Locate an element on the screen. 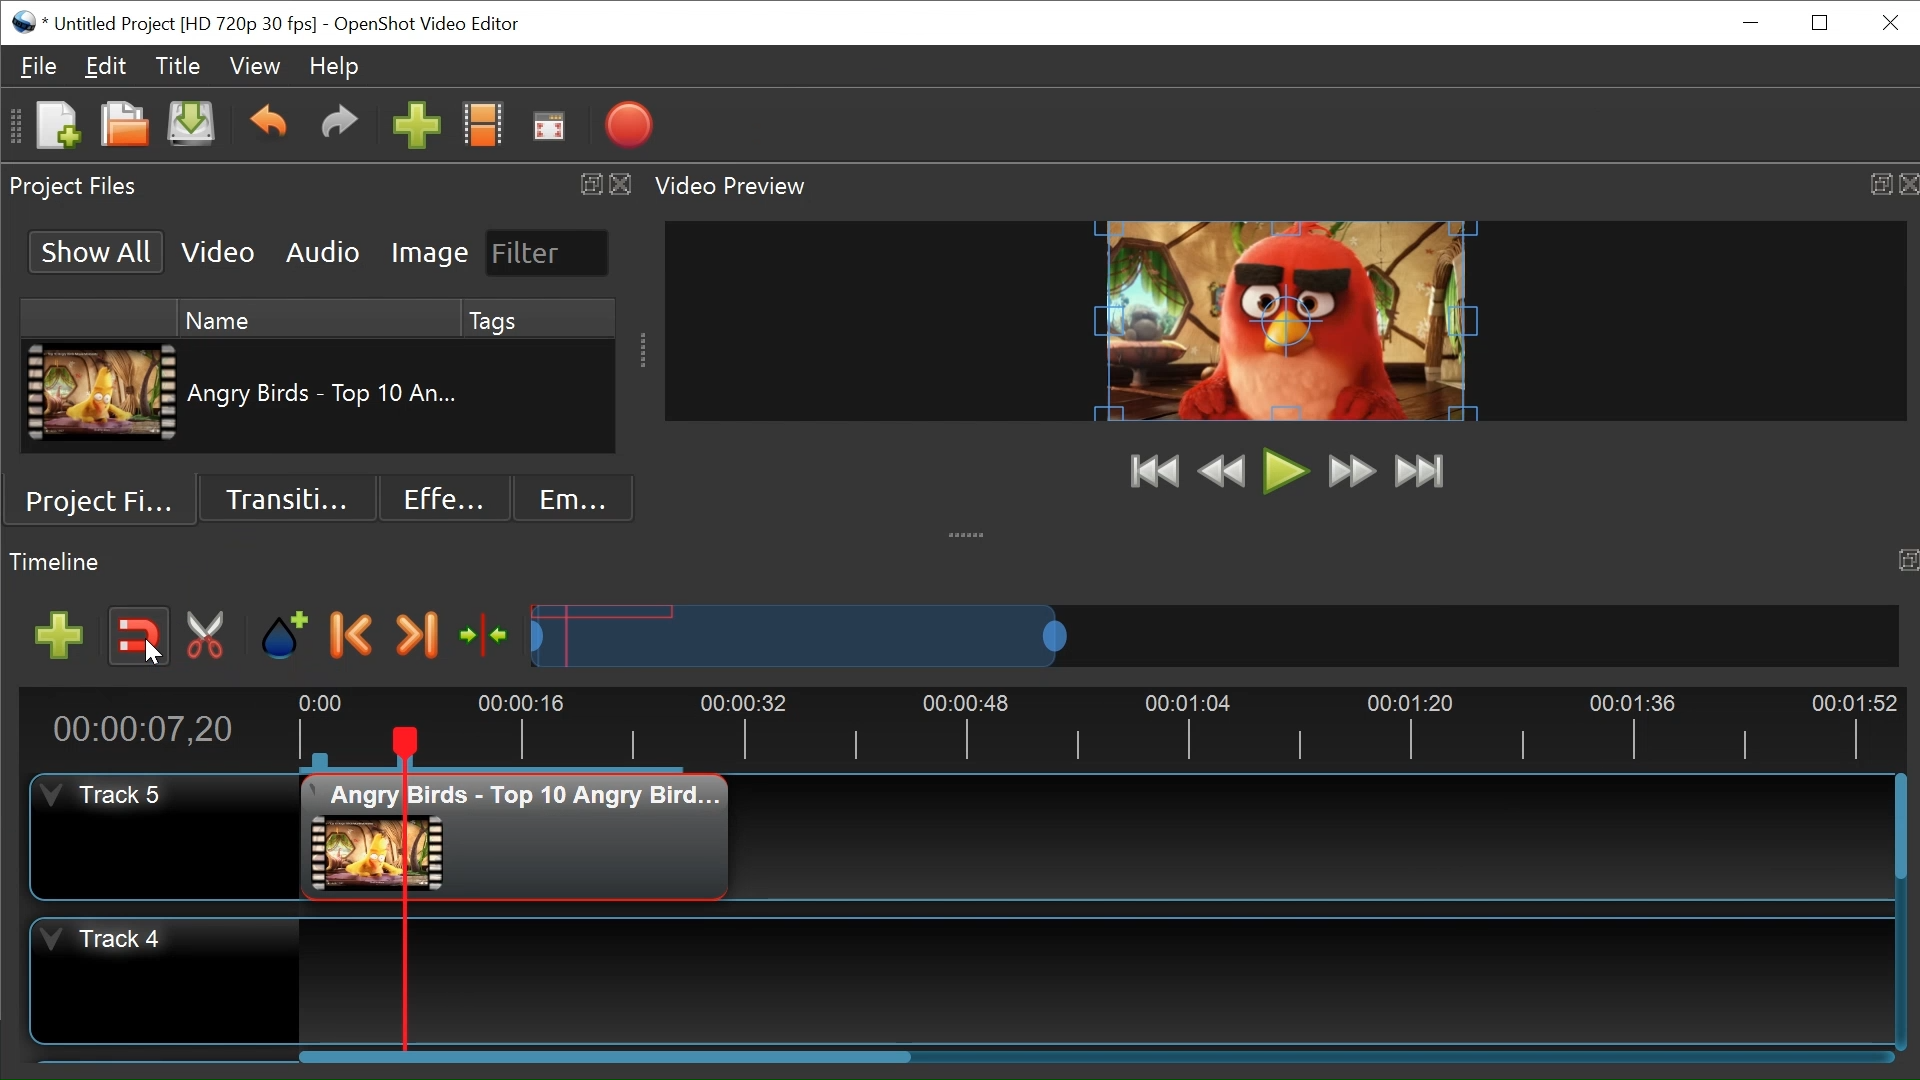 The height and width of the screenshot is (1080, 1920). Snap is located at coordinates (139, 638).